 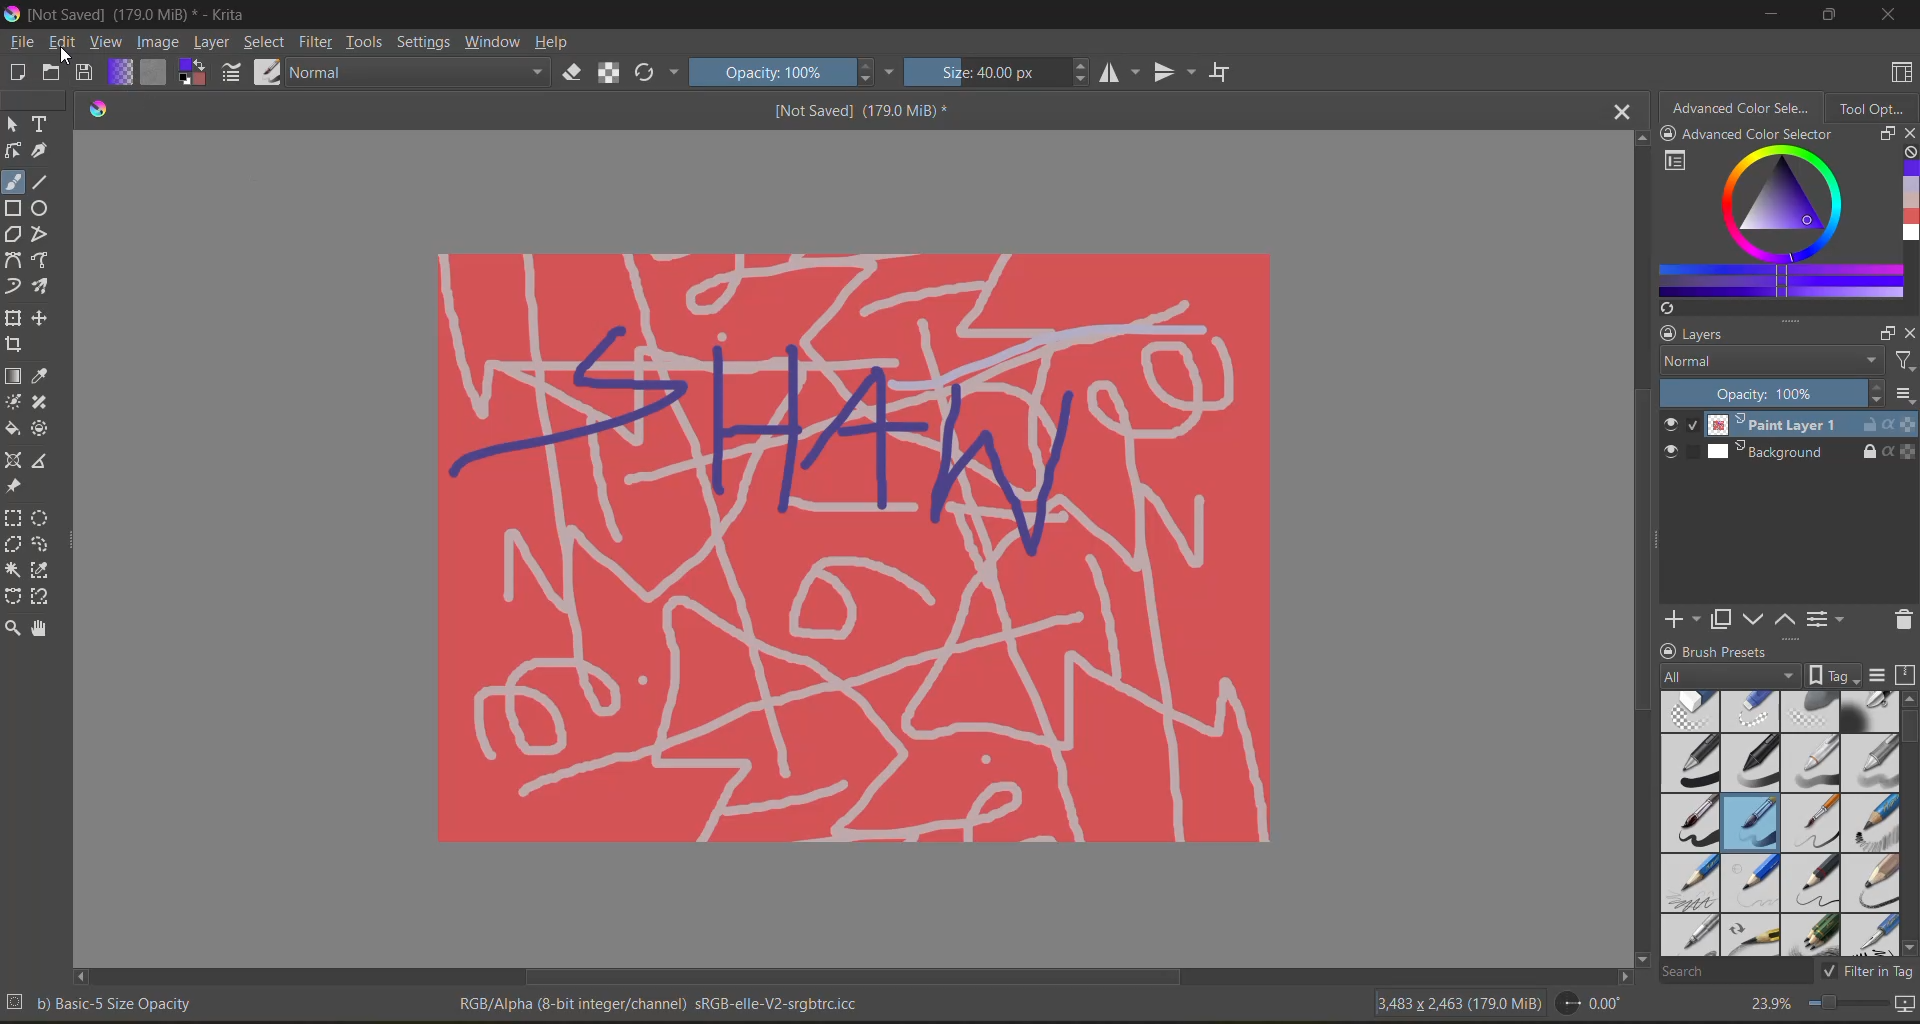 What do you see at coordinates (43, 518) in the screenshot?
I see `elliptical selection tool` at bounding box center [43, 518].